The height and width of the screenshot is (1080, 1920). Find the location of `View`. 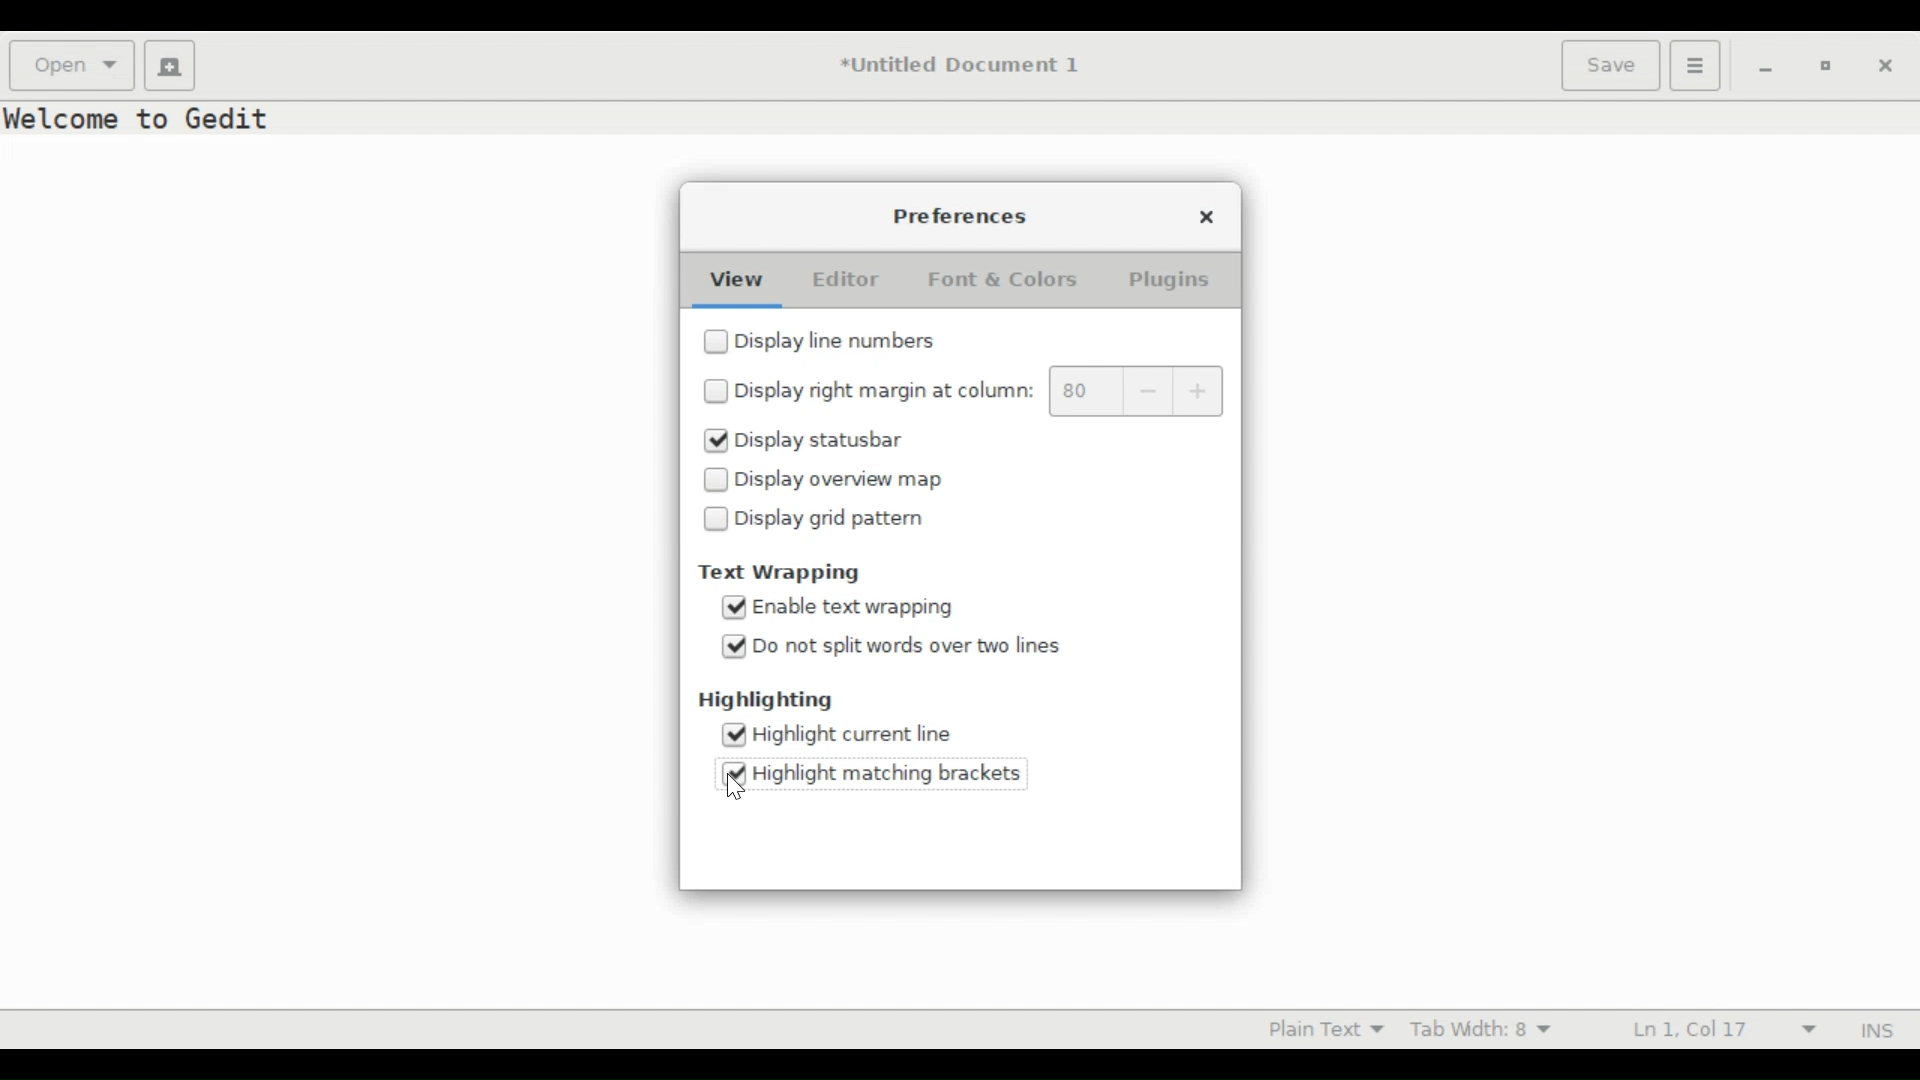

View is located at coordinates (731, 278).